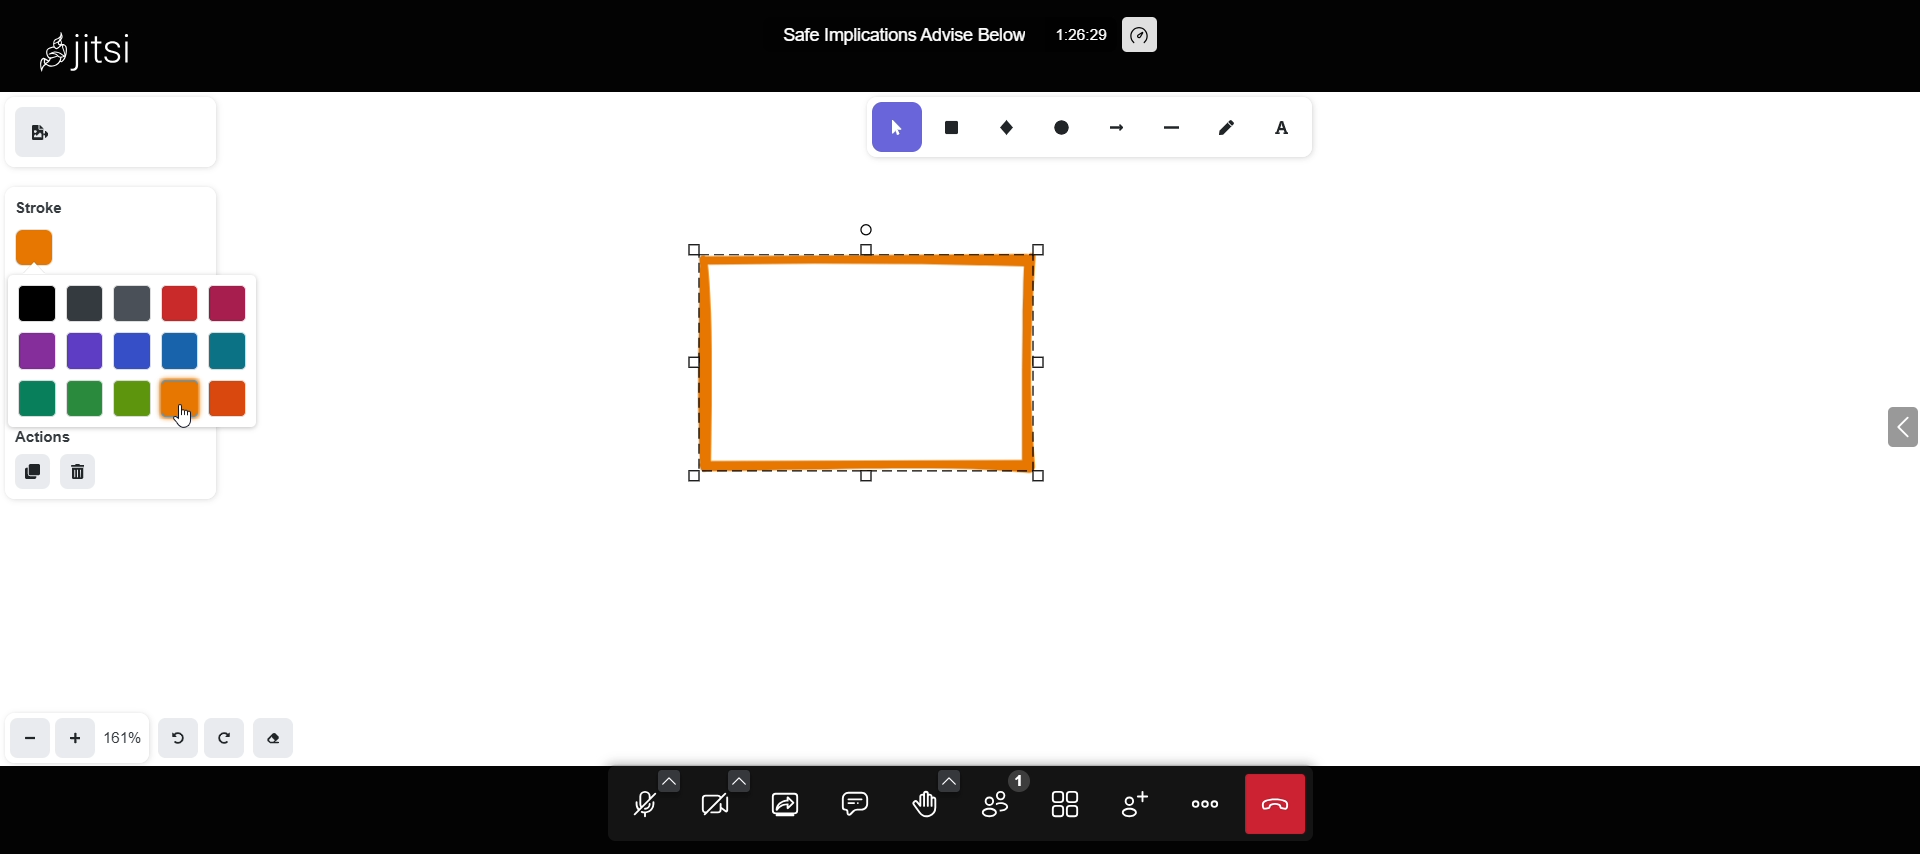 The height and width of the screenshot is (854, 1920). What do you see at coordinates (30, 397) in the screenshot?
I see `green 1` at bounding box center [30, 397].